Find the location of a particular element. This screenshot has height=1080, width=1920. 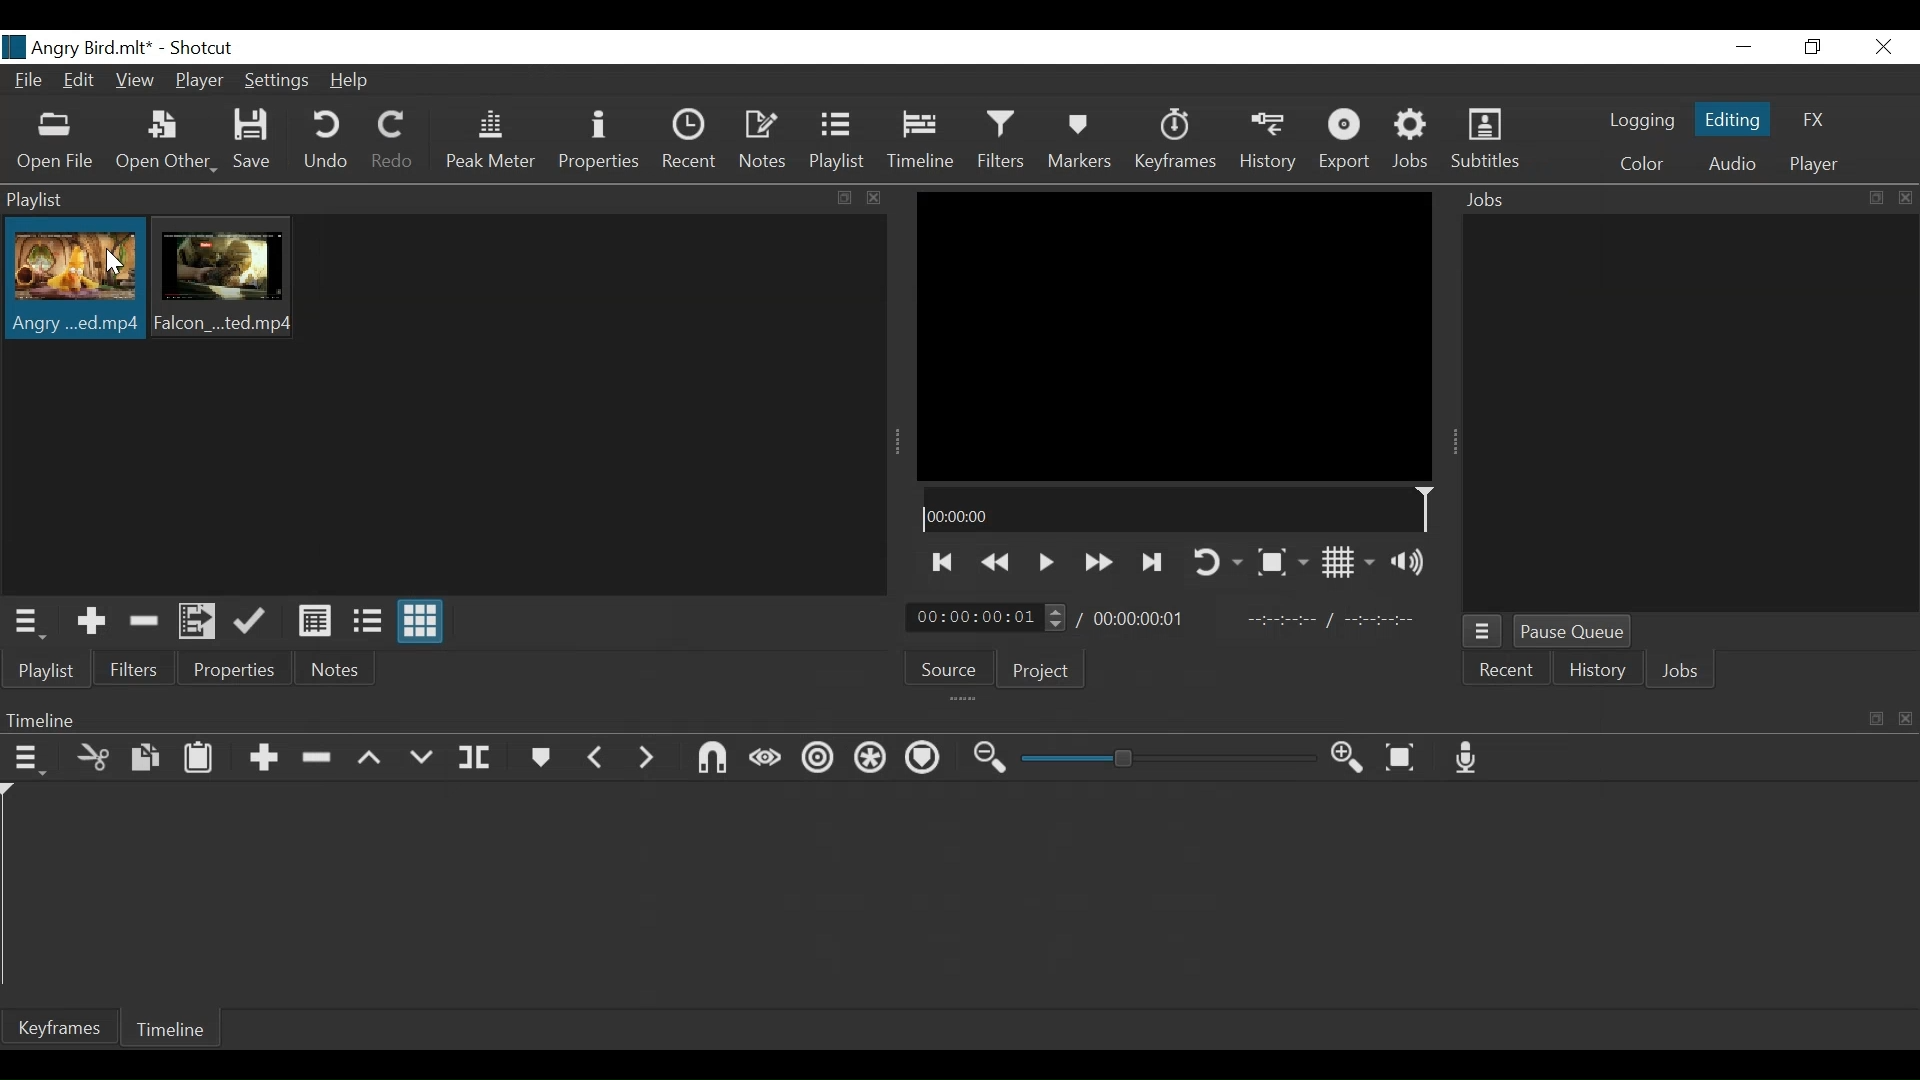

Snap is located at coordinates (710, 760).